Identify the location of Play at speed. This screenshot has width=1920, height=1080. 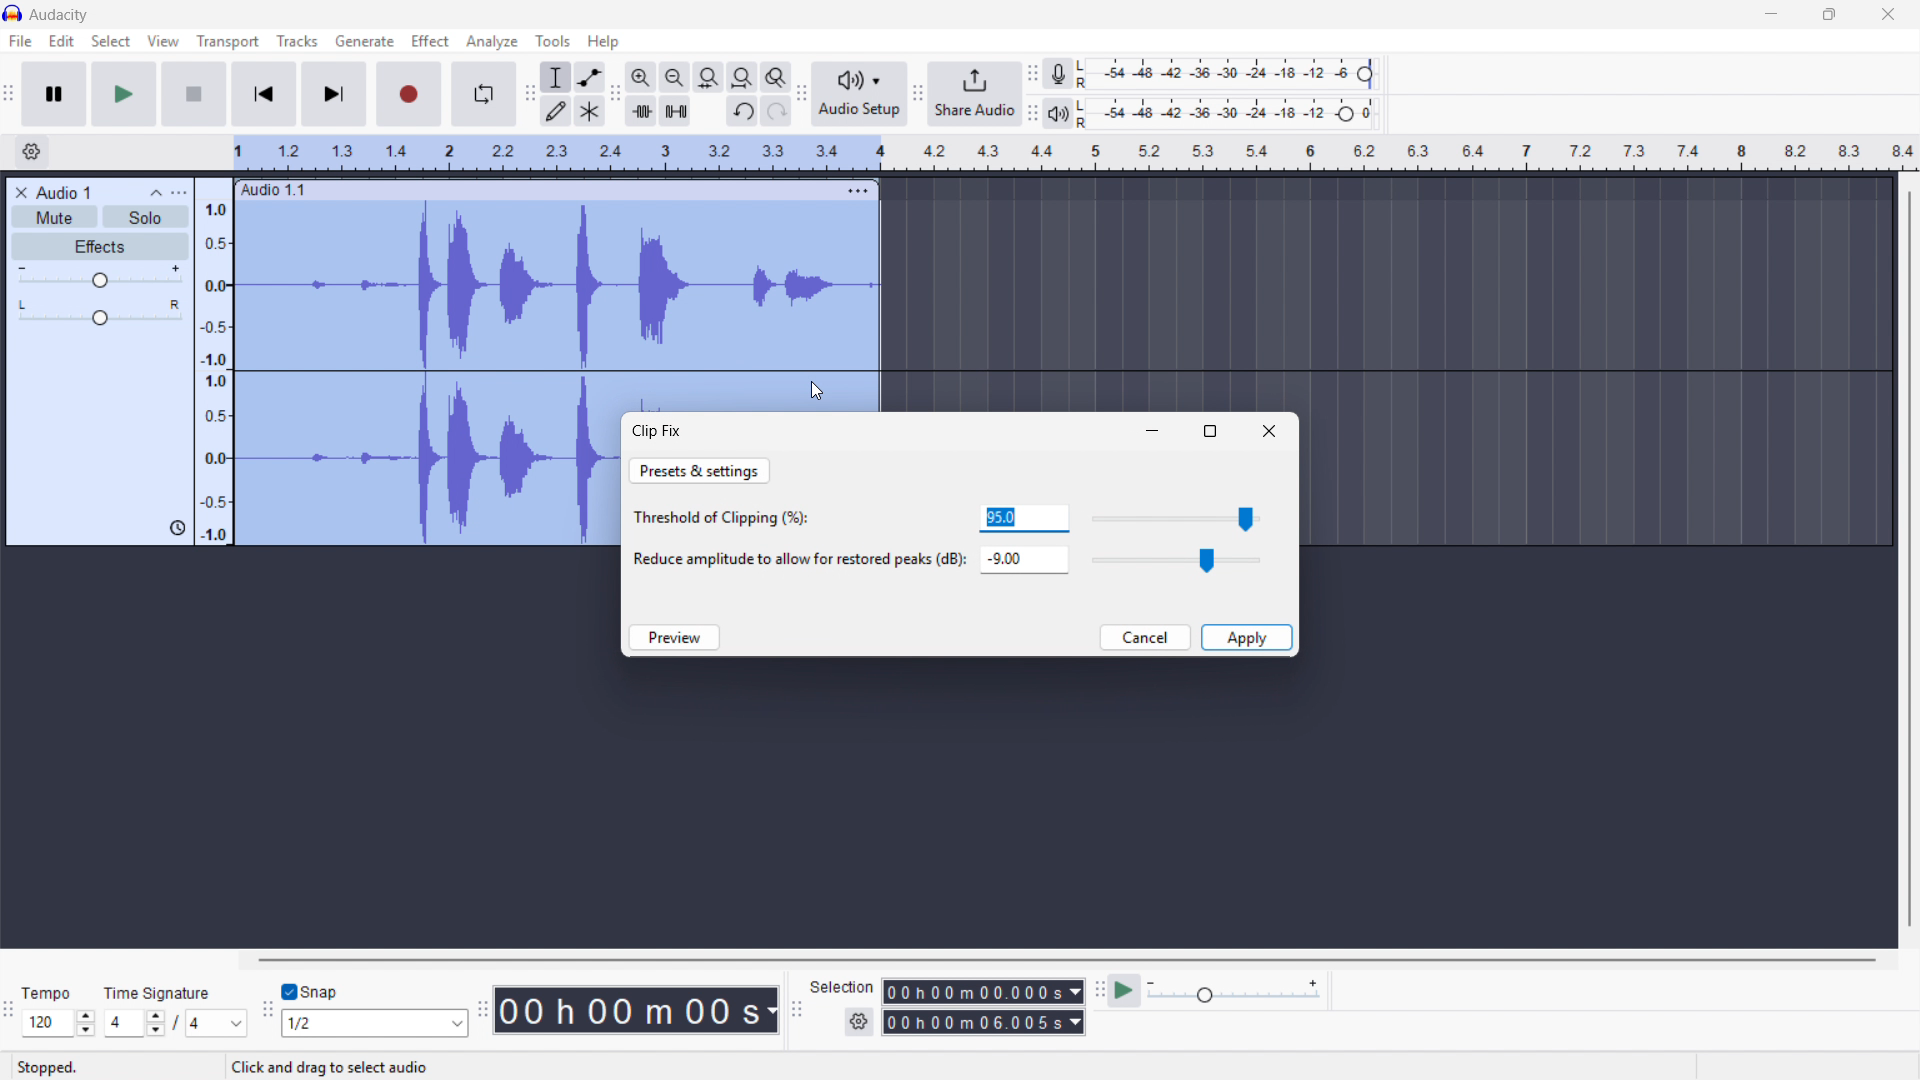
(1125, 991).